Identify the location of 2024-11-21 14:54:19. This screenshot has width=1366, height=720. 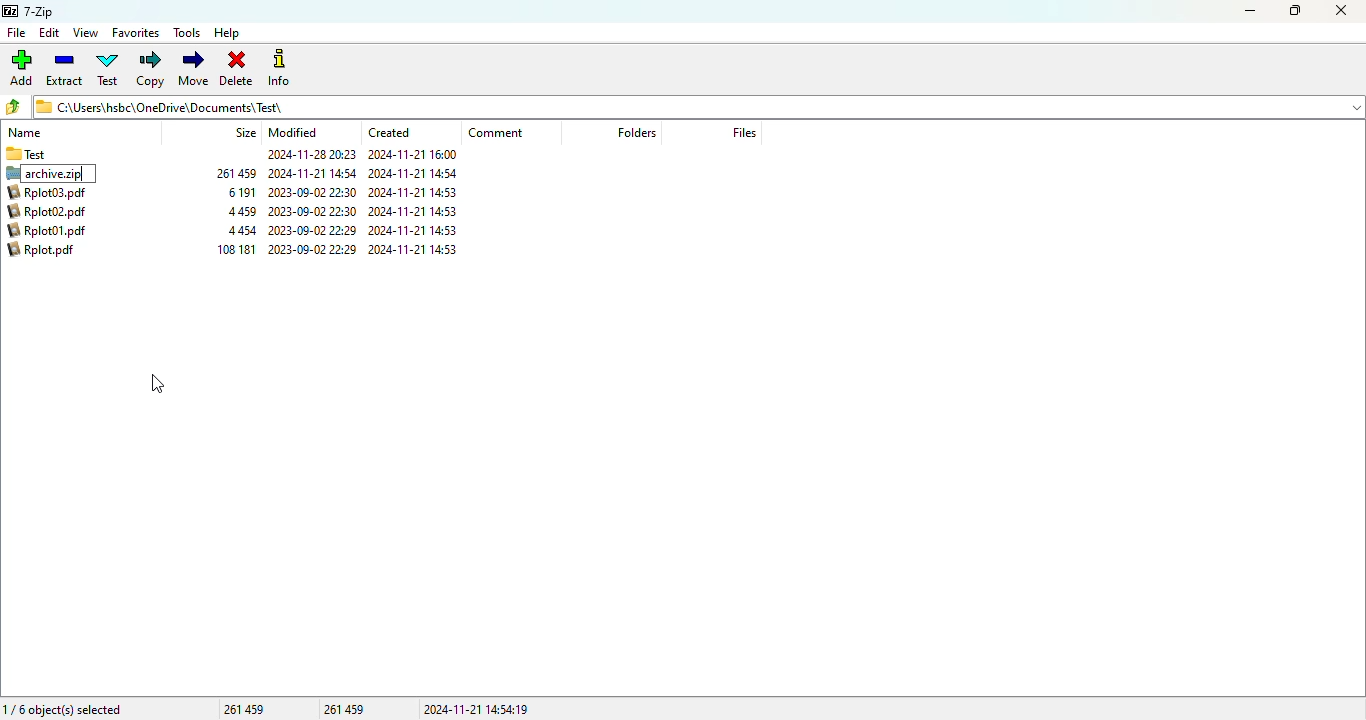
(477, 709).